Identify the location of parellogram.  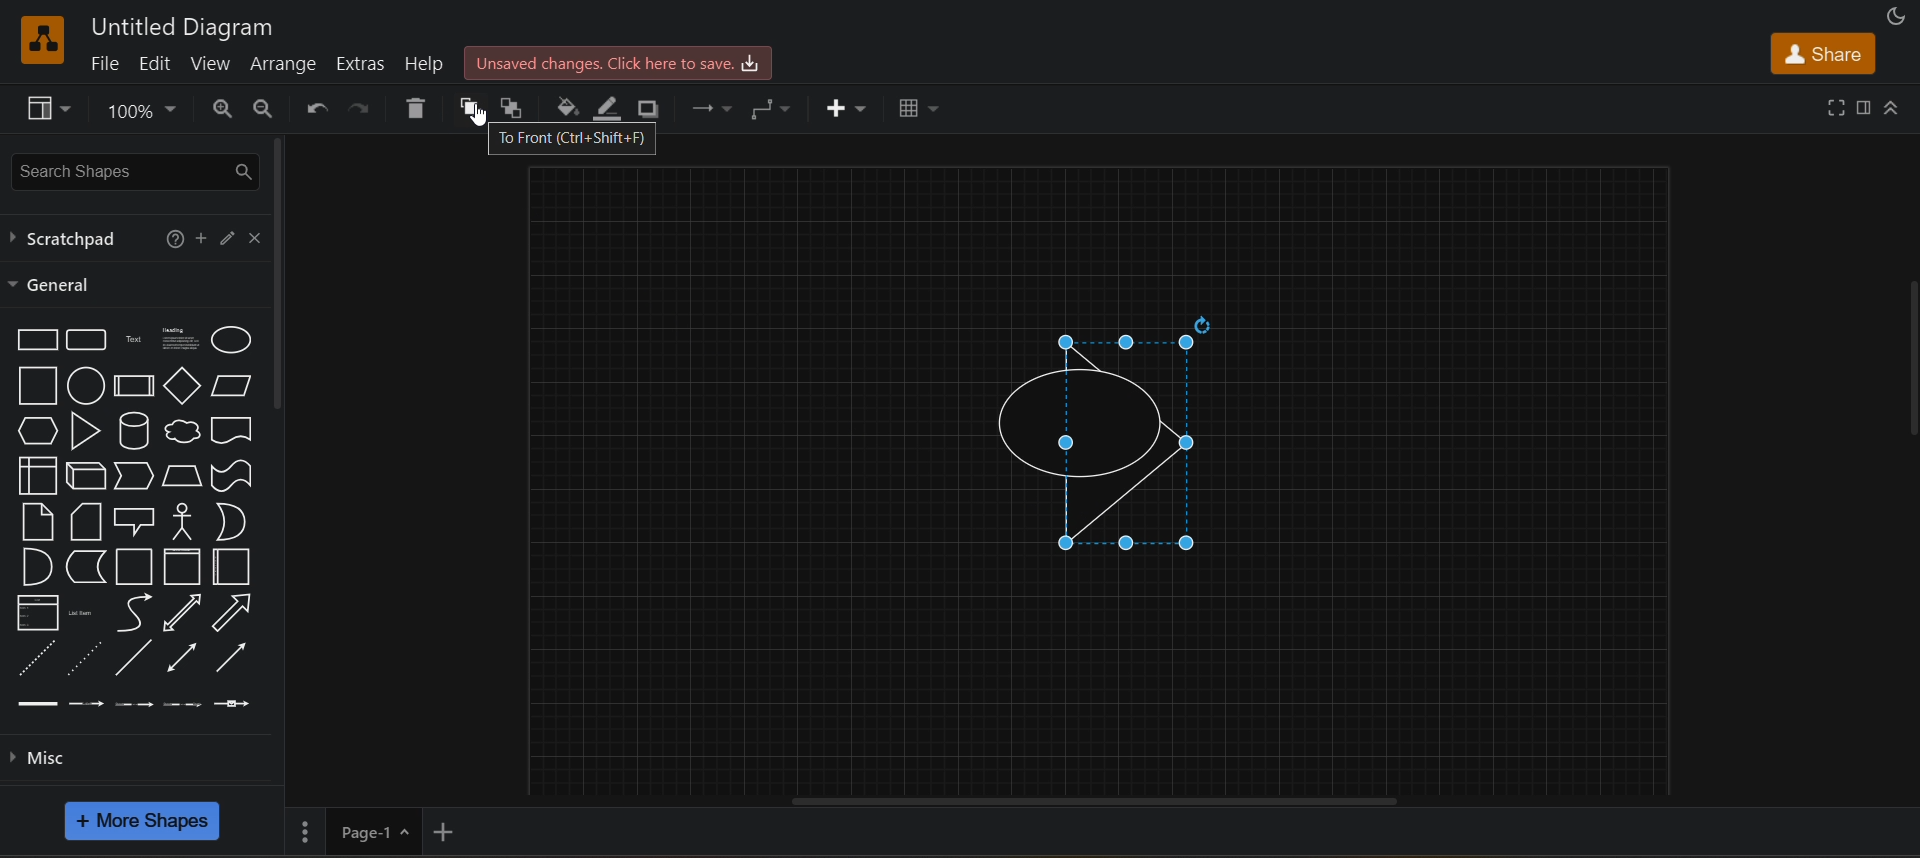
(230, 385).